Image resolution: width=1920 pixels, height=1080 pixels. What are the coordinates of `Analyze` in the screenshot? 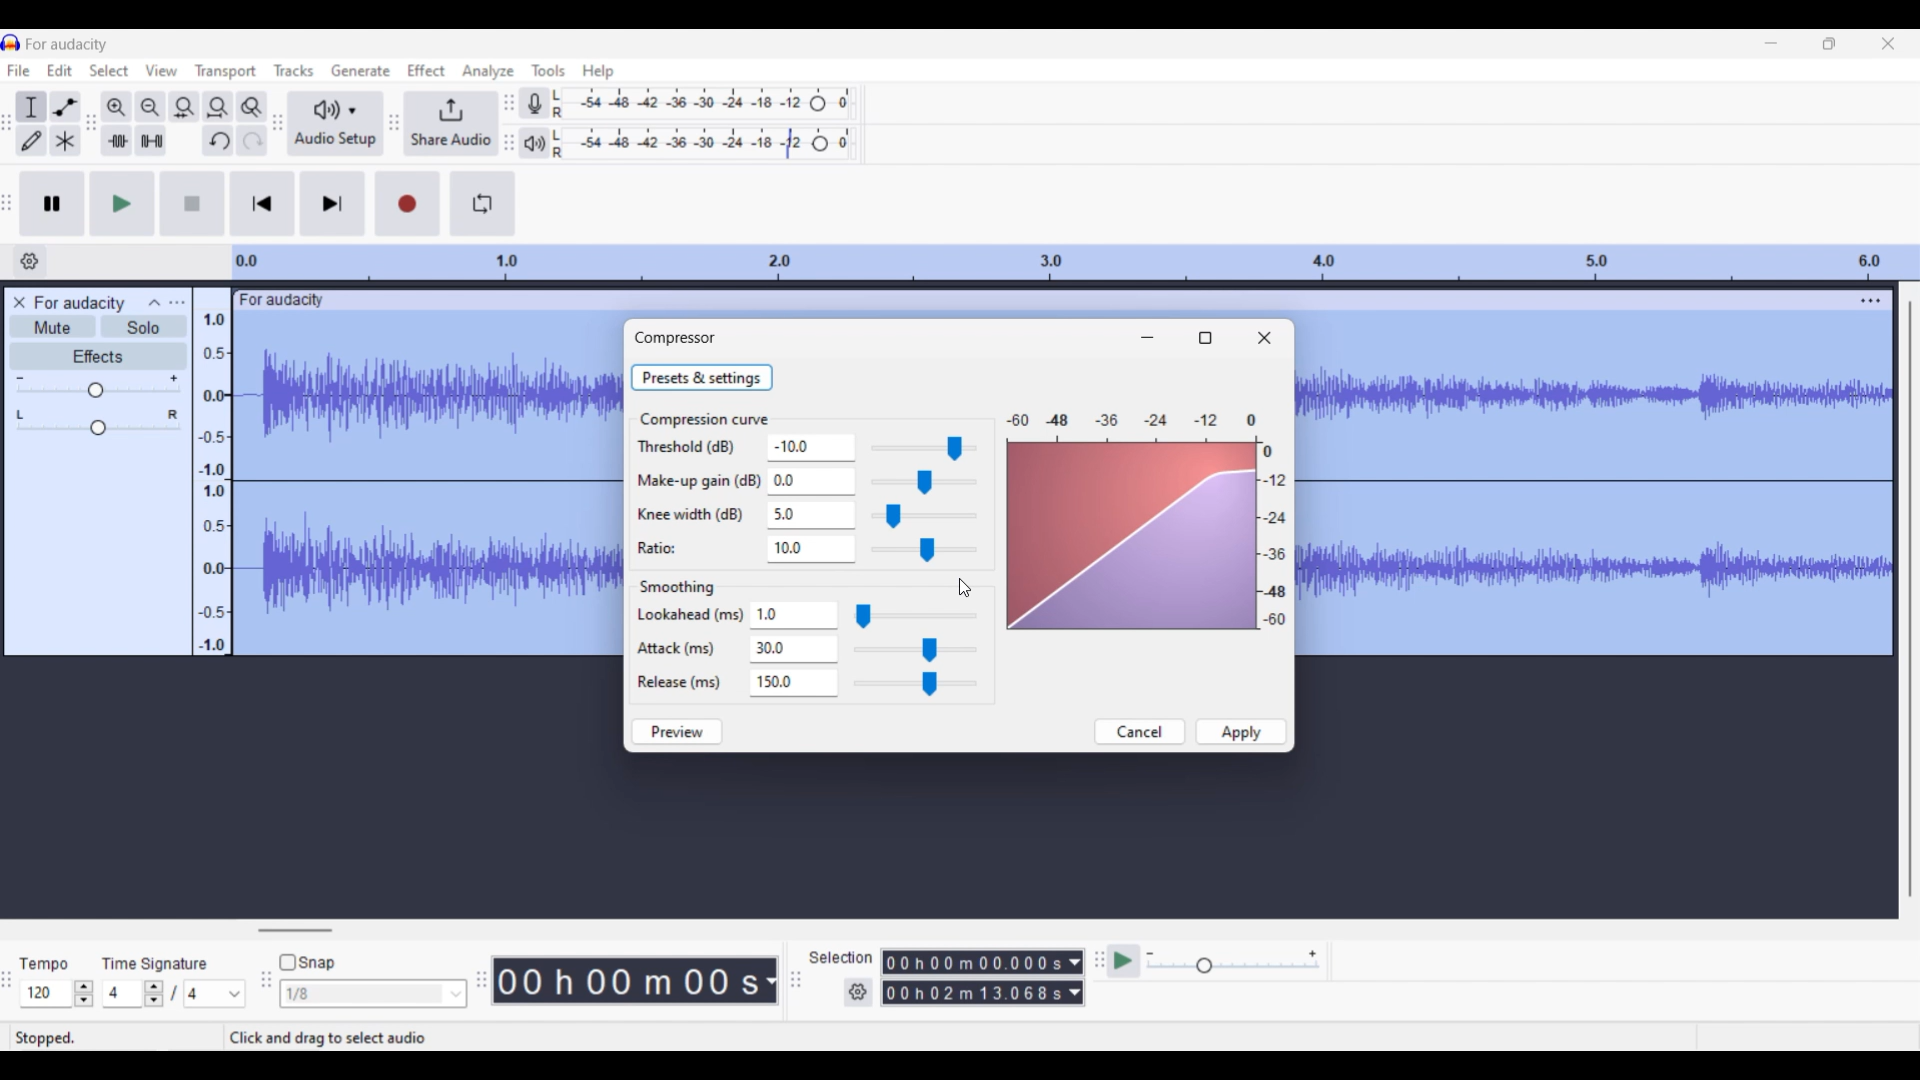 It's located at (487, 71).